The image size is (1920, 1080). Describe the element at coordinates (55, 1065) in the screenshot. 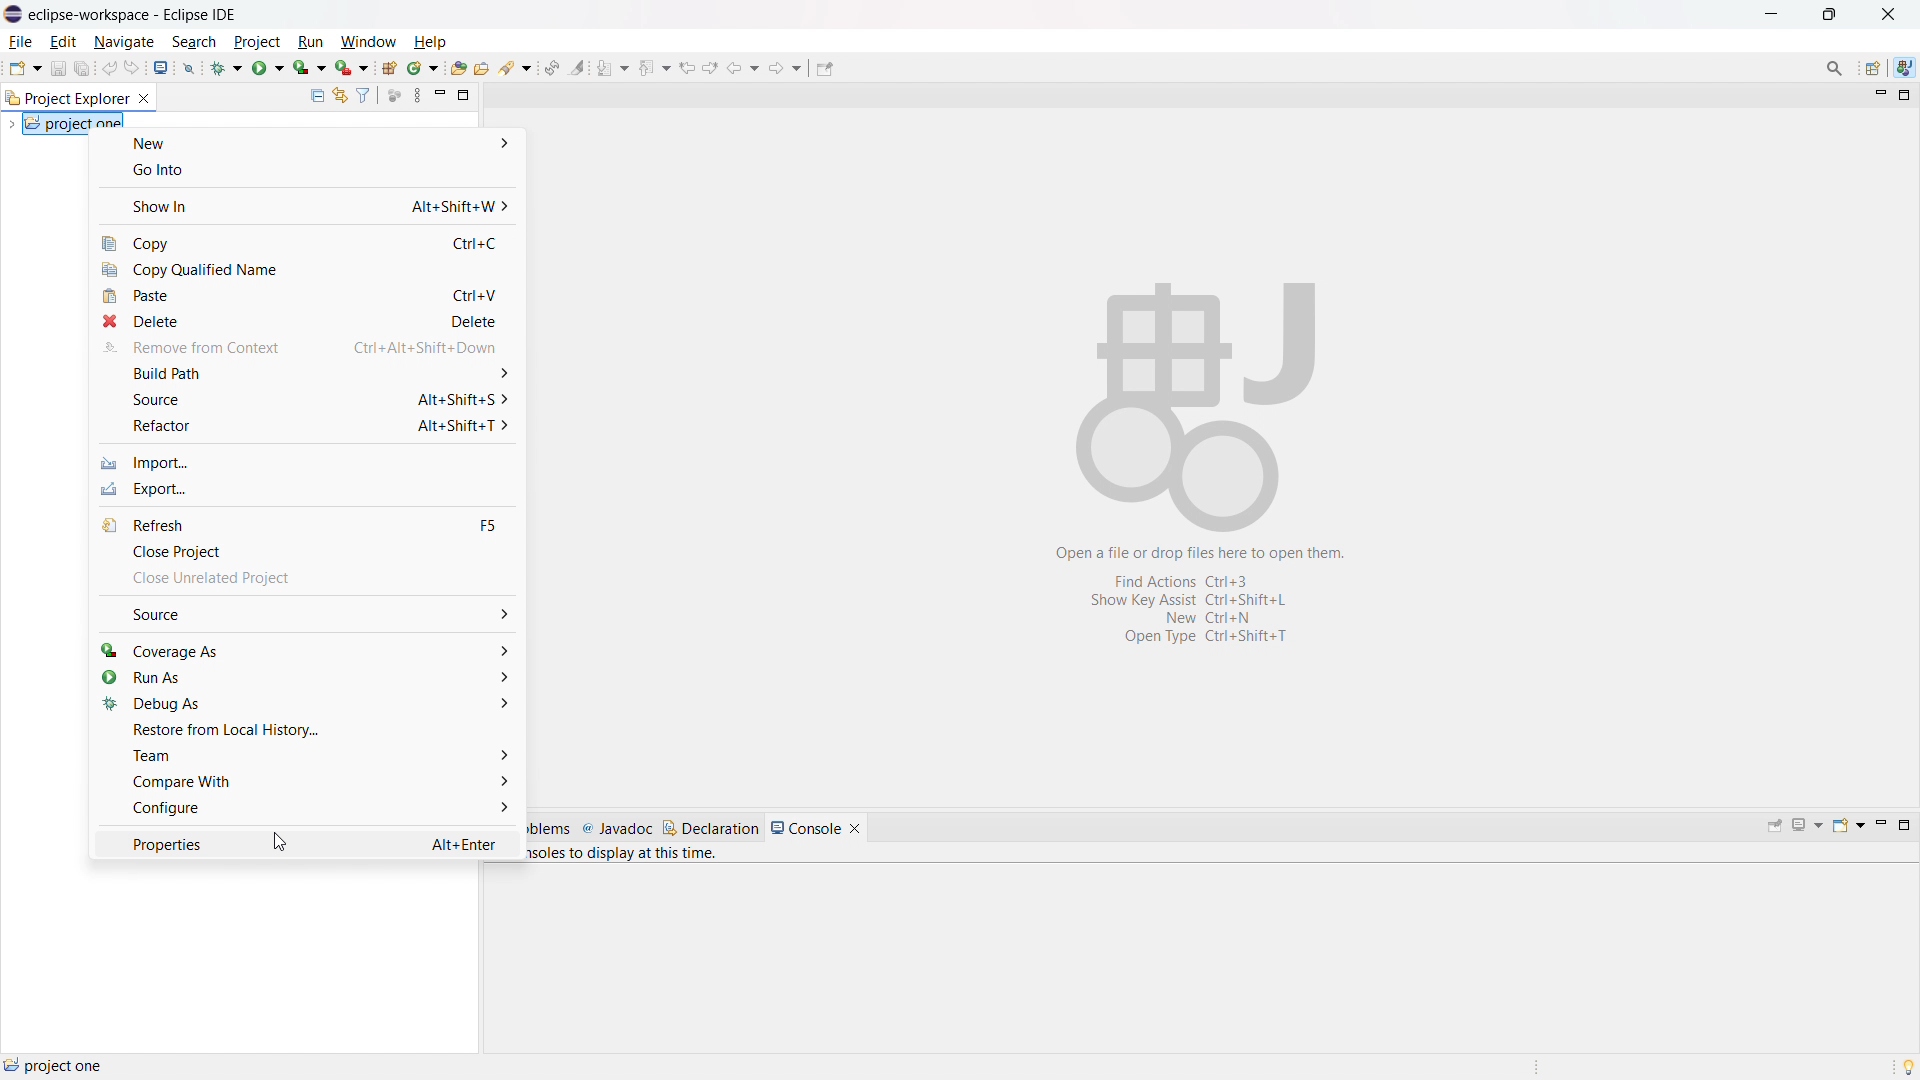

I see `project one` at that location.